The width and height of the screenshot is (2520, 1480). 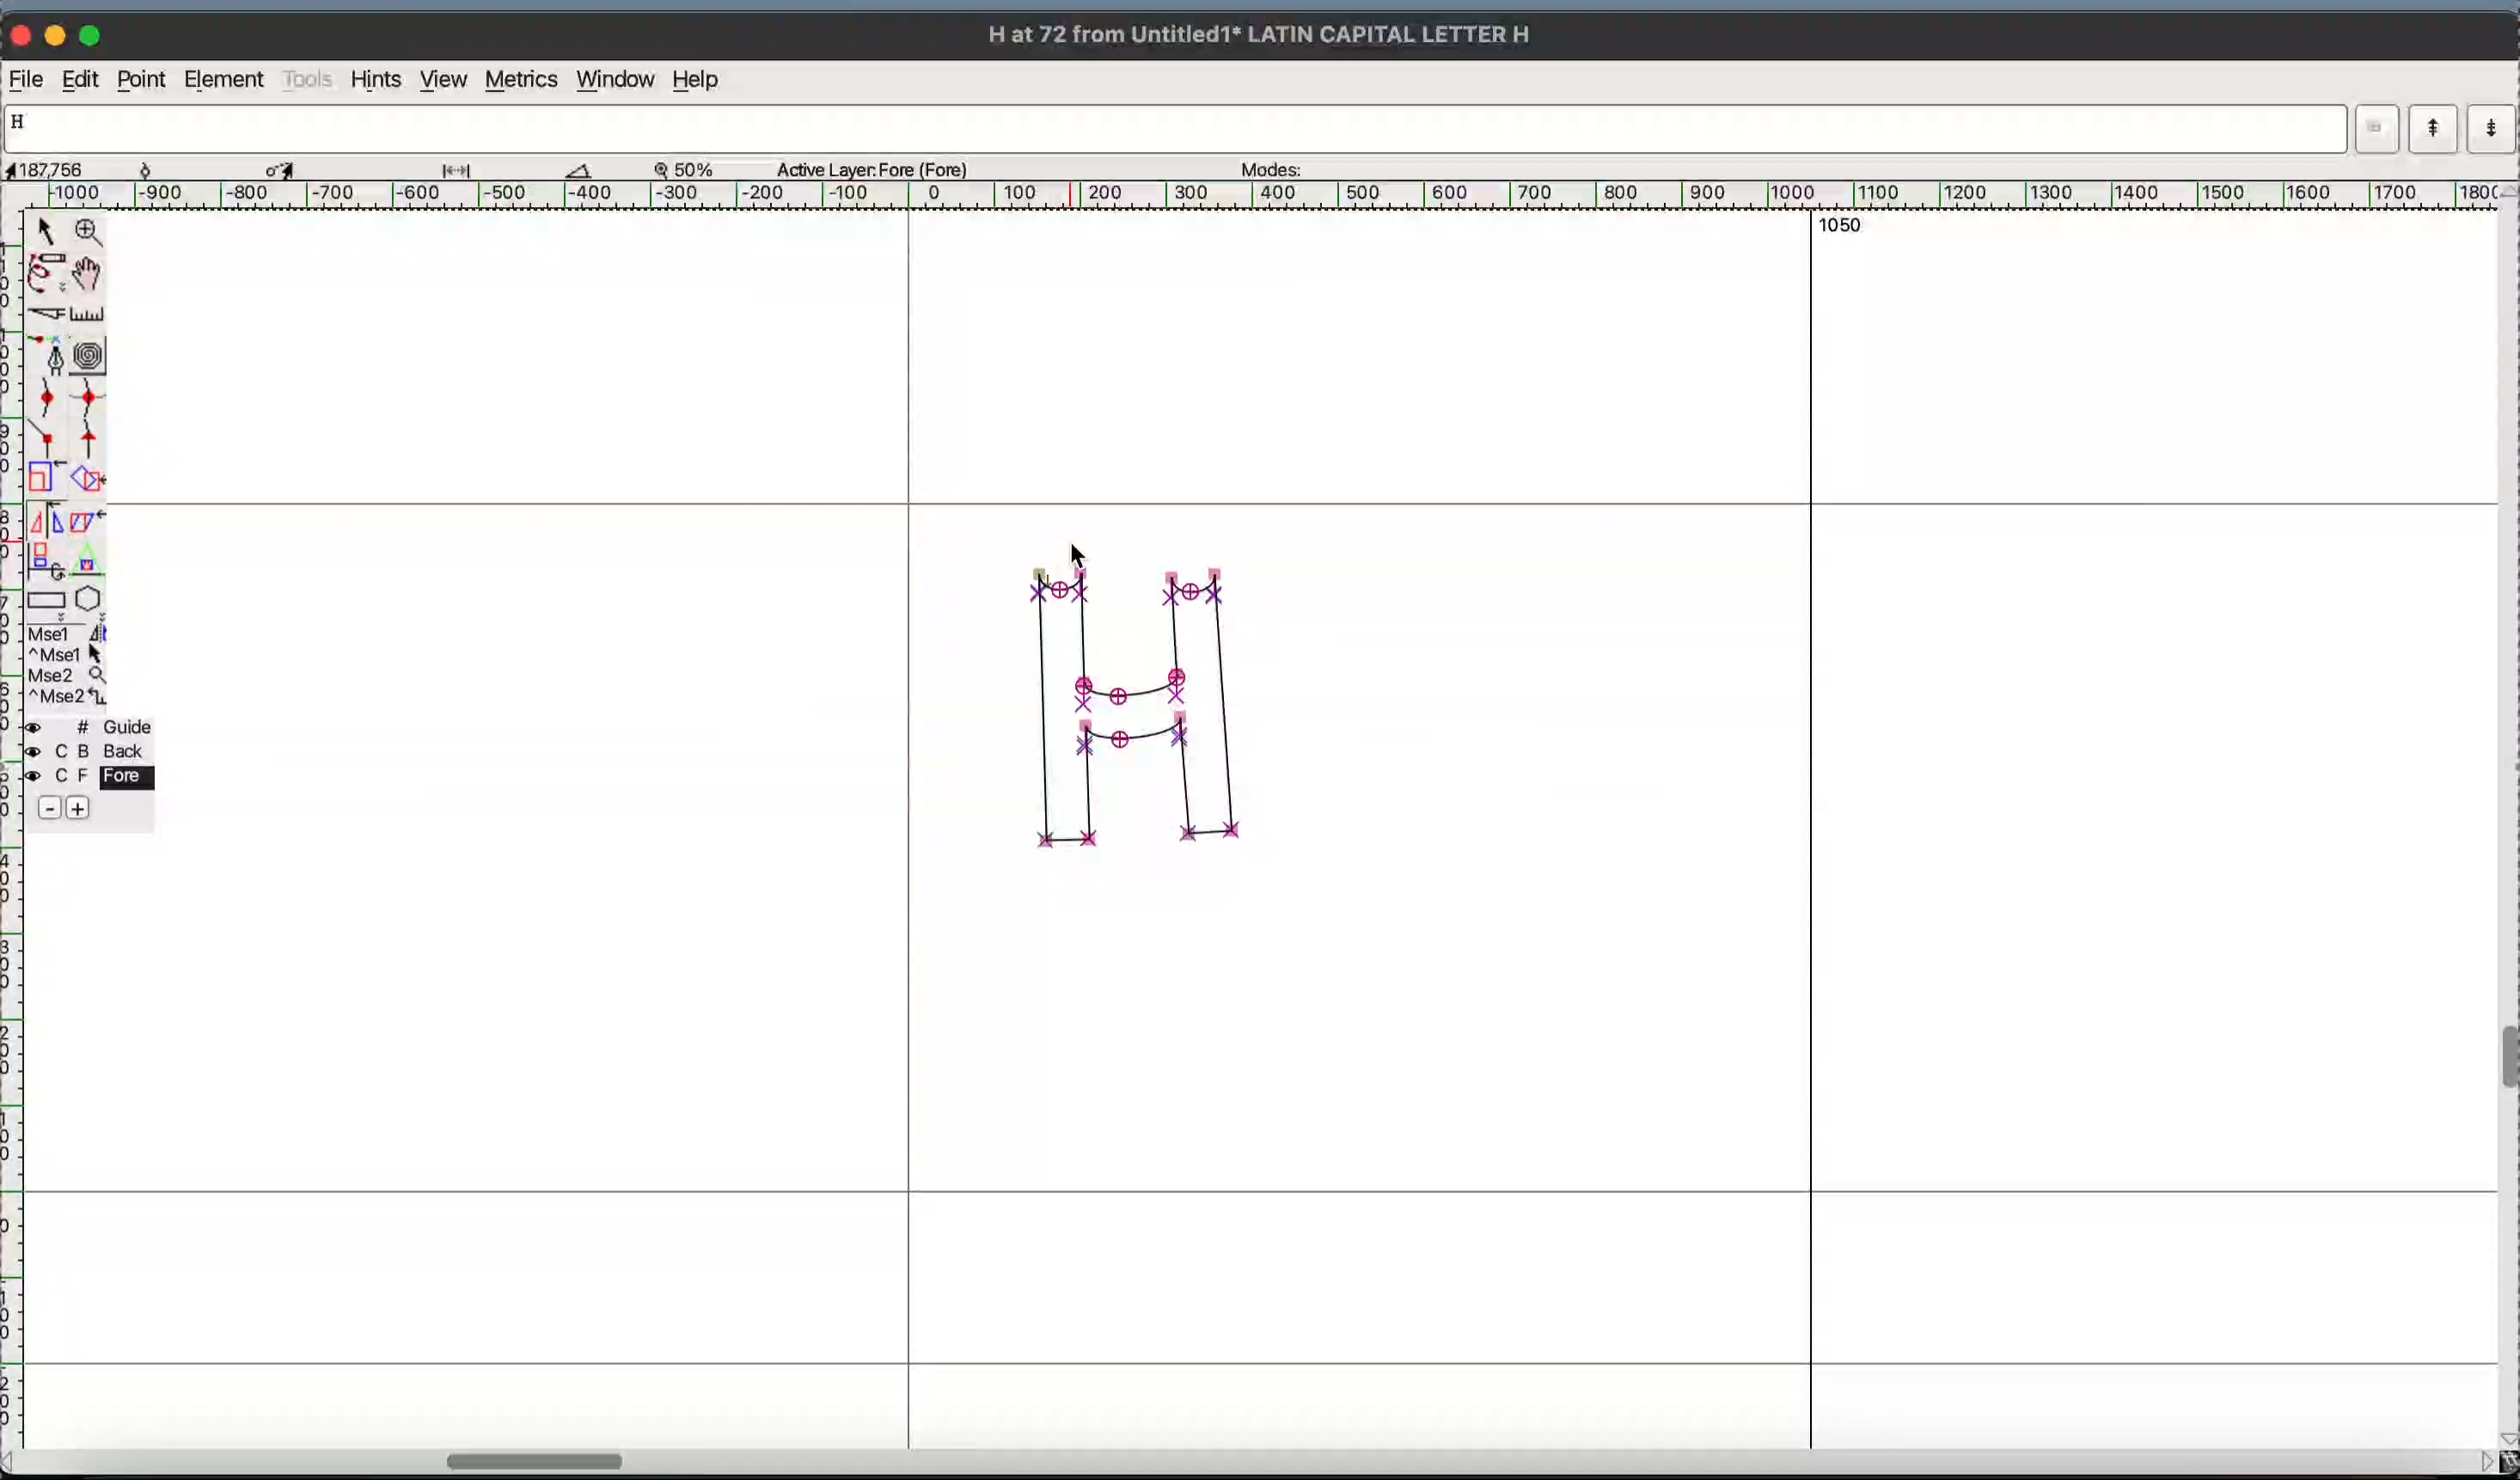 What do you see at coordinates (49, 352) in the screenshot?
I see `pen` at bounding box center [49, 352].